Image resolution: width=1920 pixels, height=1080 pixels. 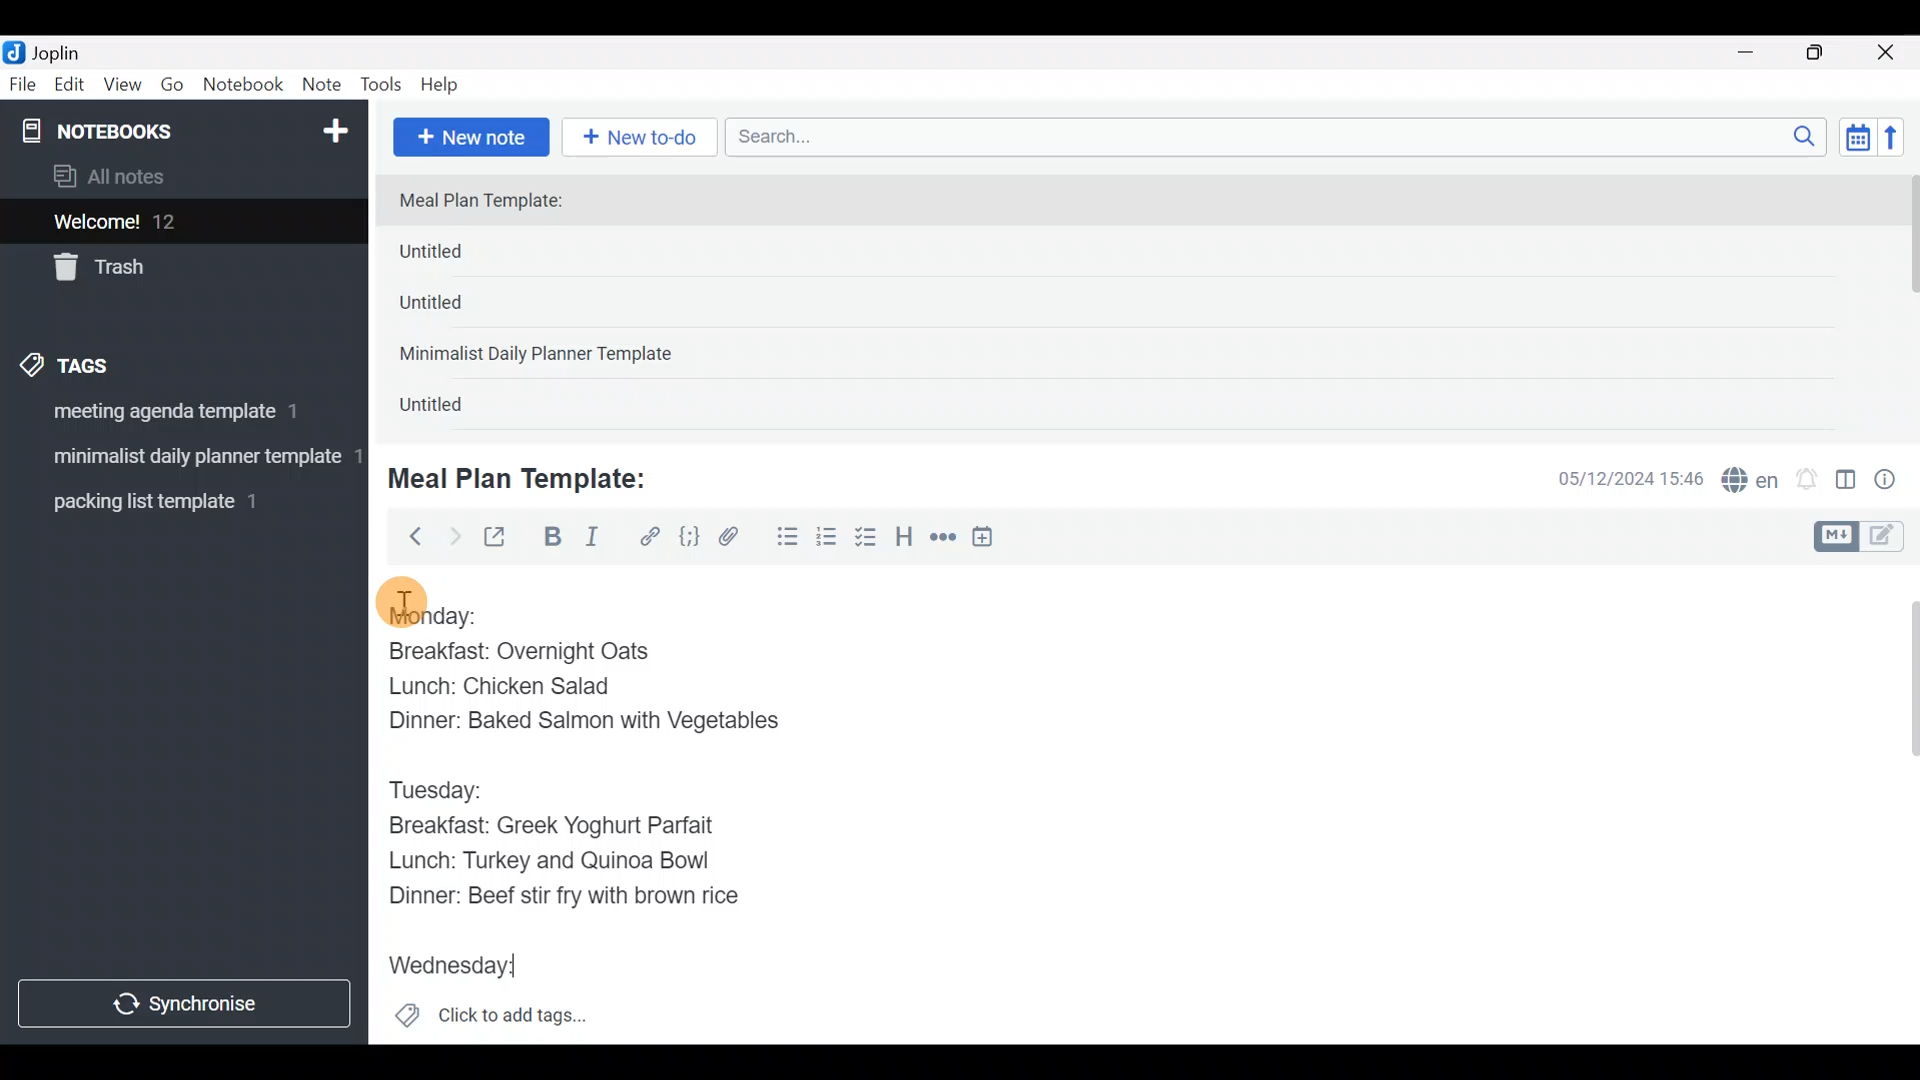 What do you see at coordinates (464, 256) in the screenshot?
I see `Untitled` at bounding box center [464, 256].